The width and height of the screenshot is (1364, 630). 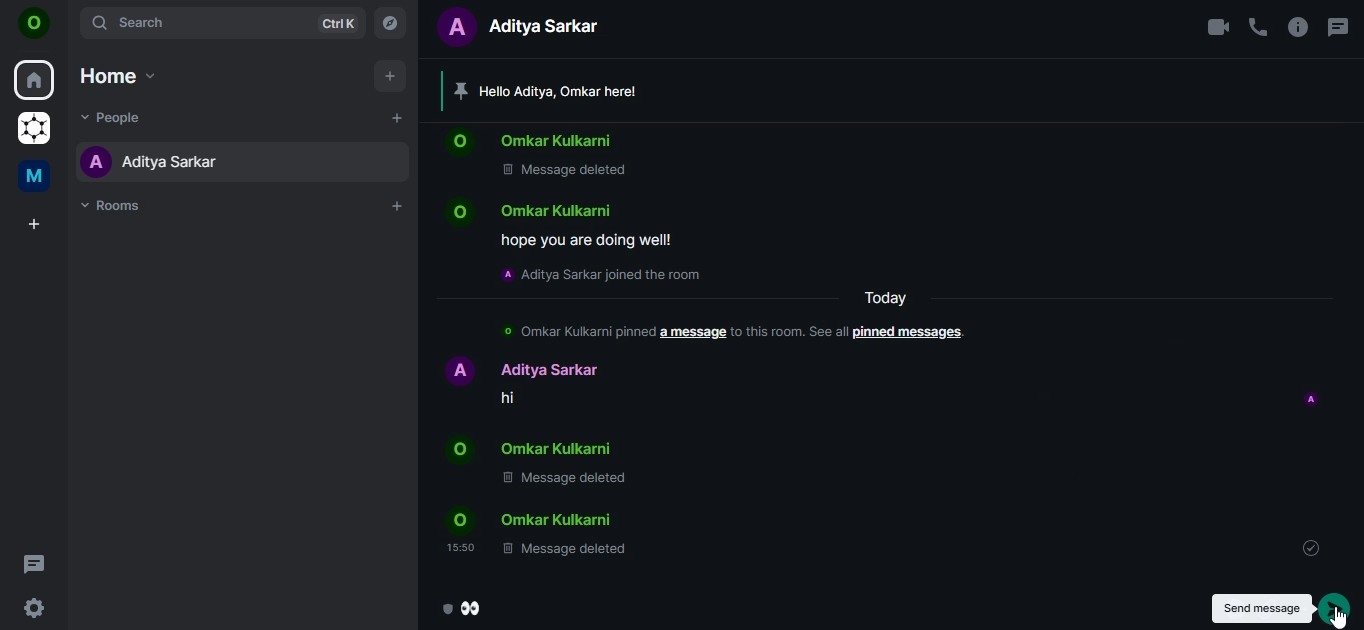 What do you see at coordinates (225, 23) in the screenshot?
I see `search` at bounding box center [225, 23].